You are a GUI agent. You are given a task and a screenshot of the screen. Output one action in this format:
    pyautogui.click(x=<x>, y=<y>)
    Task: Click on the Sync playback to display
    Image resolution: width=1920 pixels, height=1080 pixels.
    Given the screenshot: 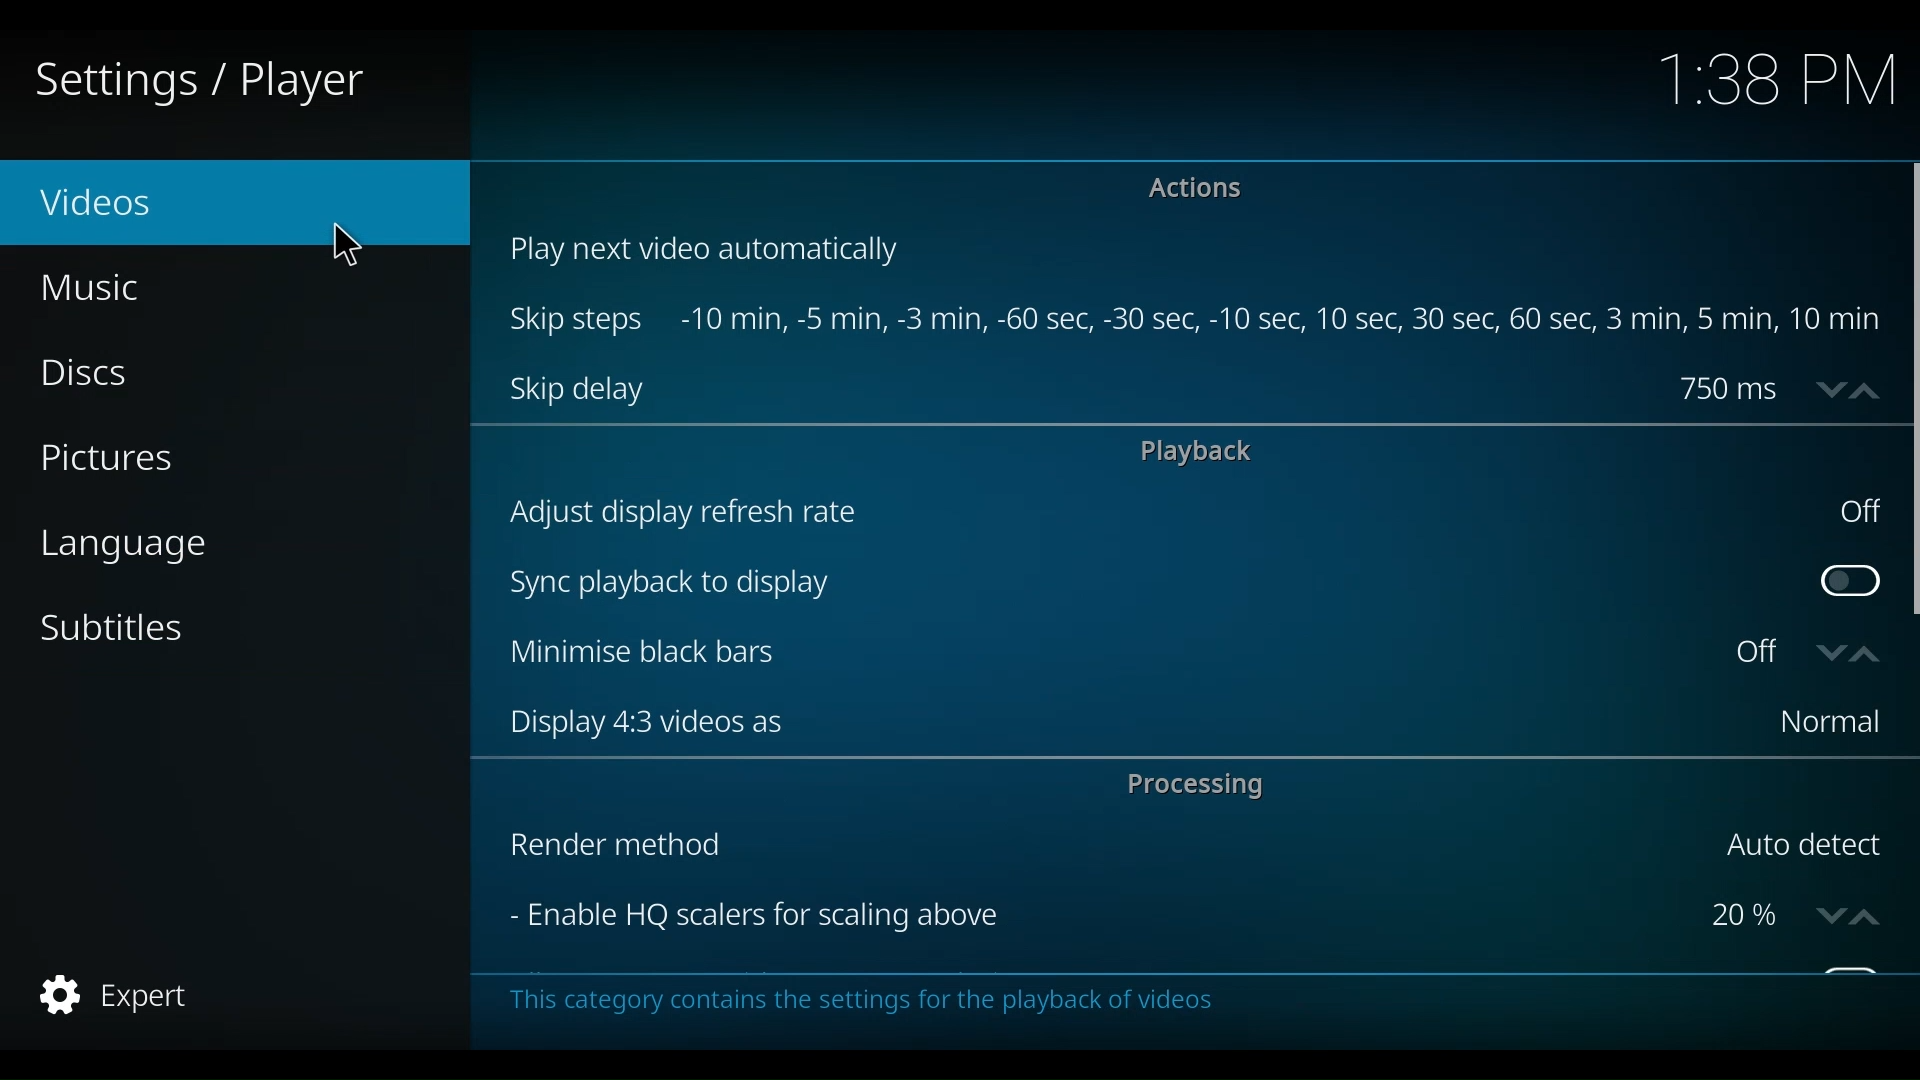 What is the action you would take?
    pyautogui.click(x=1153, y=585)
    